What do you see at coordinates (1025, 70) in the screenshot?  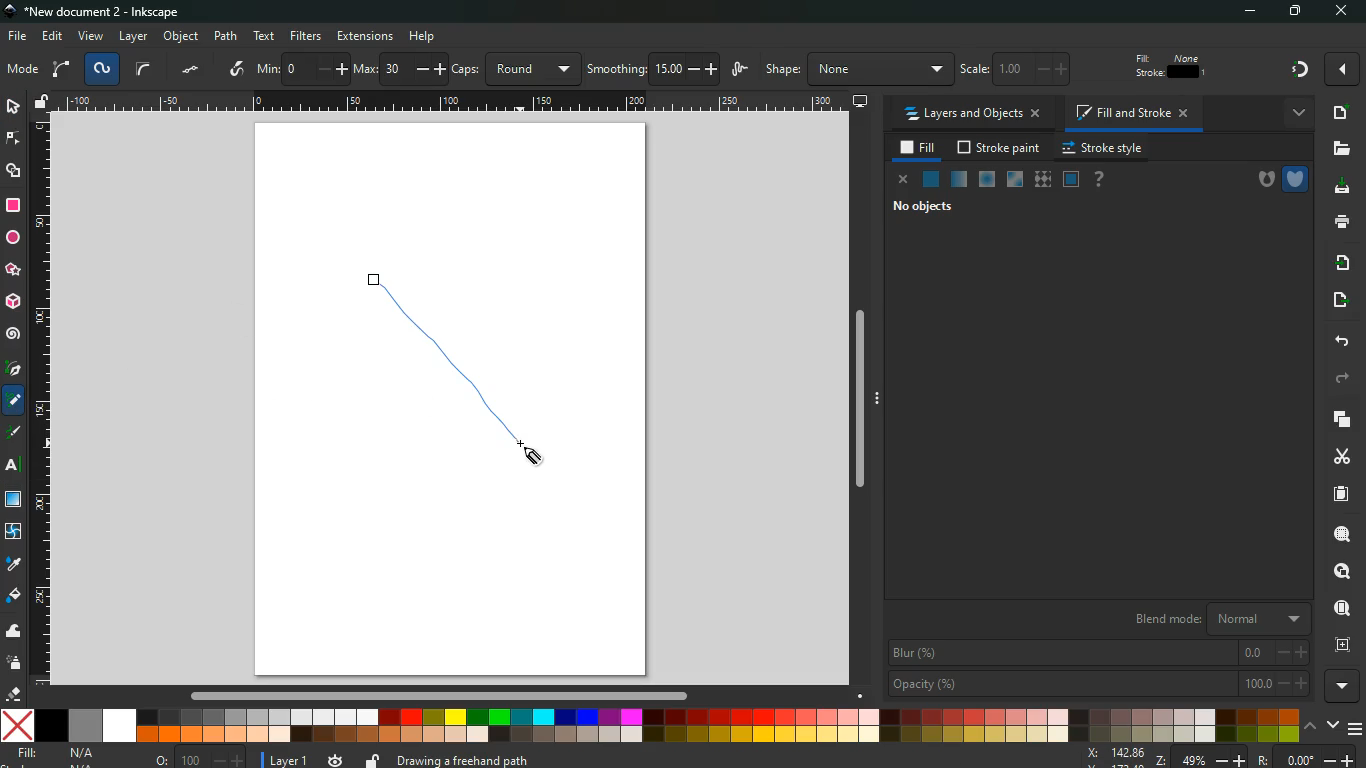 I see `scale` at bounding box center [1025, 70].